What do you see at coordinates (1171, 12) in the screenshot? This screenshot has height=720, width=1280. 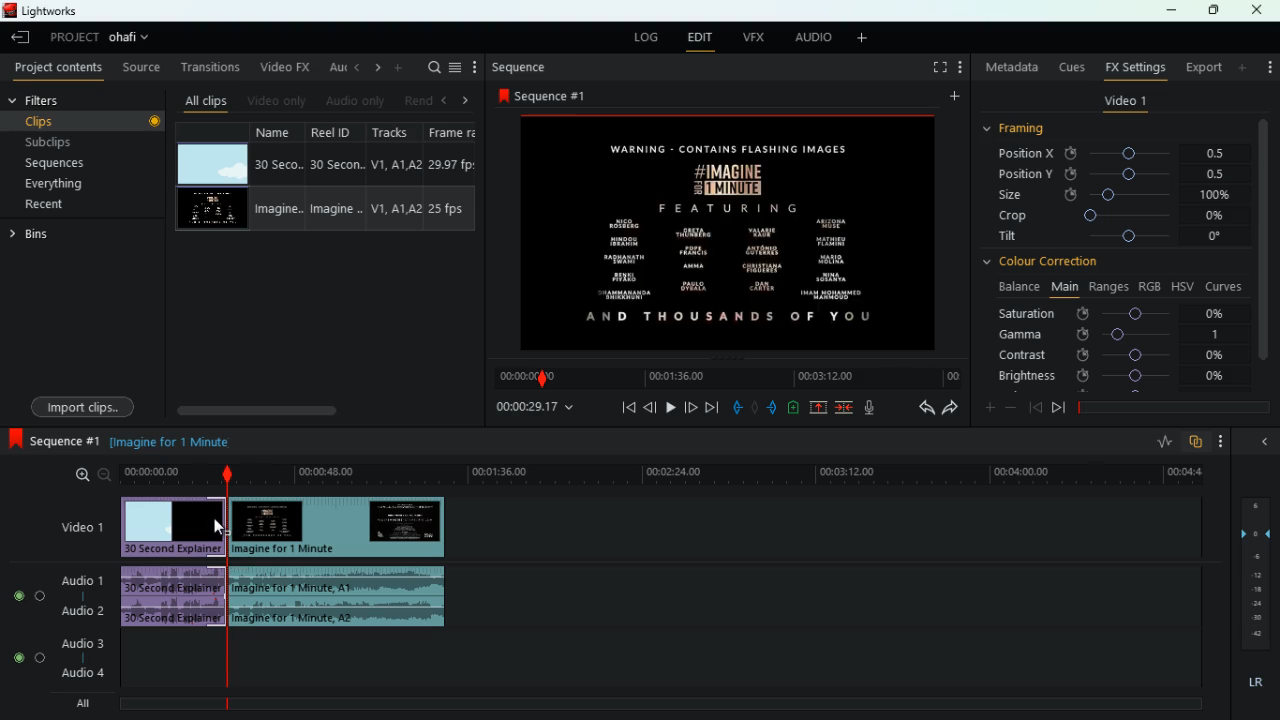 I see `minimize` at bounding box center [1171, 12].